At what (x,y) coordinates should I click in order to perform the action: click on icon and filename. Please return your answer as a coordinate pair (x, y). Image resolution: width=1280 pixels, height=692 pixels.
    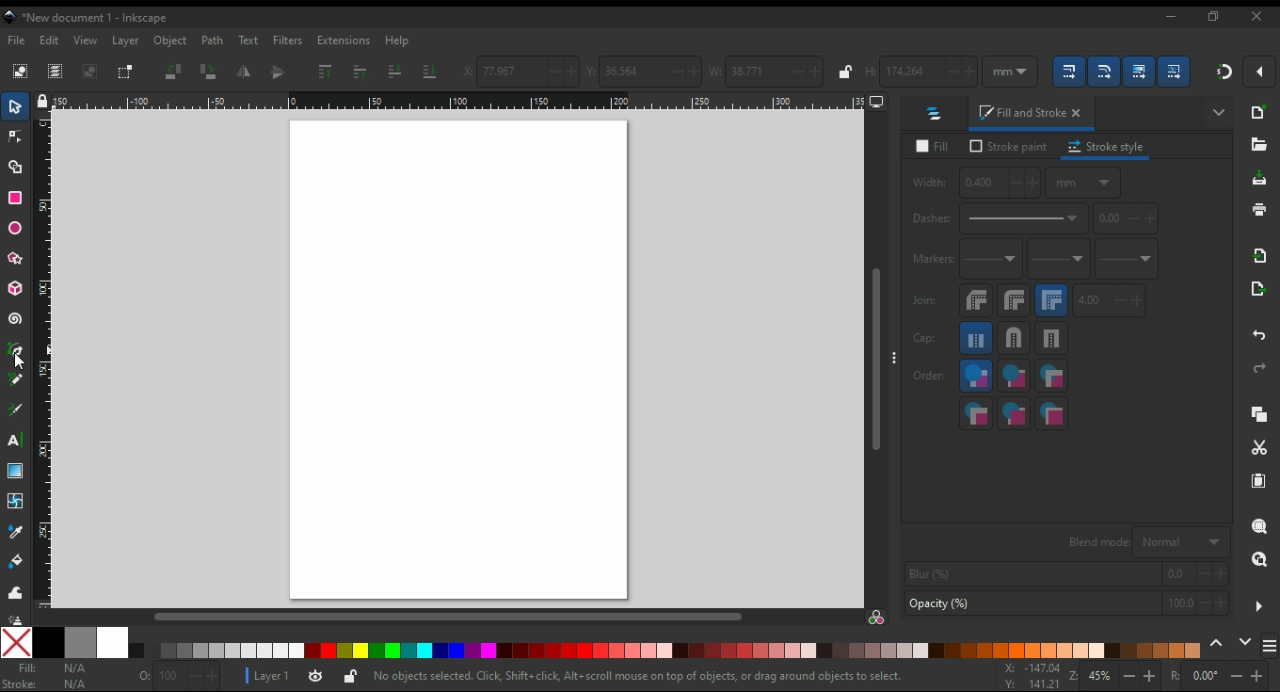
    Looking at the image, I should click on (84, 18).